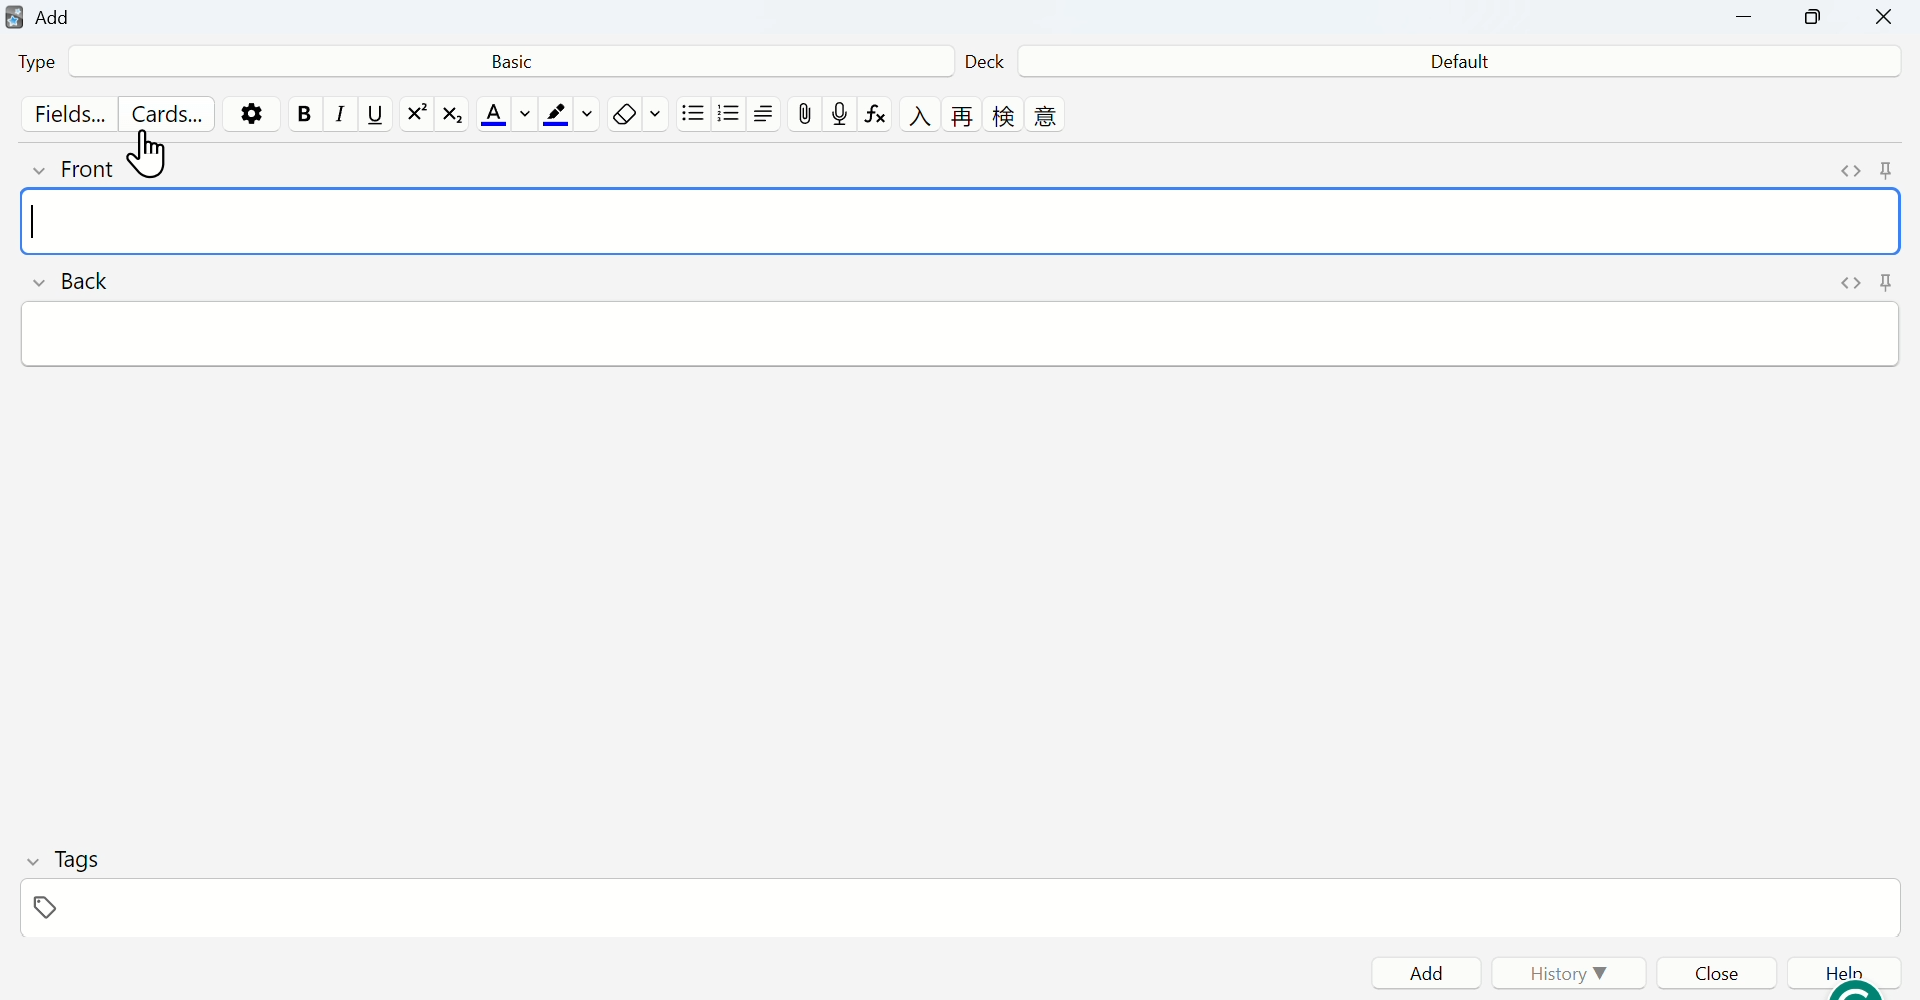 The image size is (1920, 1000). Describe the element at coordinates (81, 280) in the screenshot. I see `back` at that location.